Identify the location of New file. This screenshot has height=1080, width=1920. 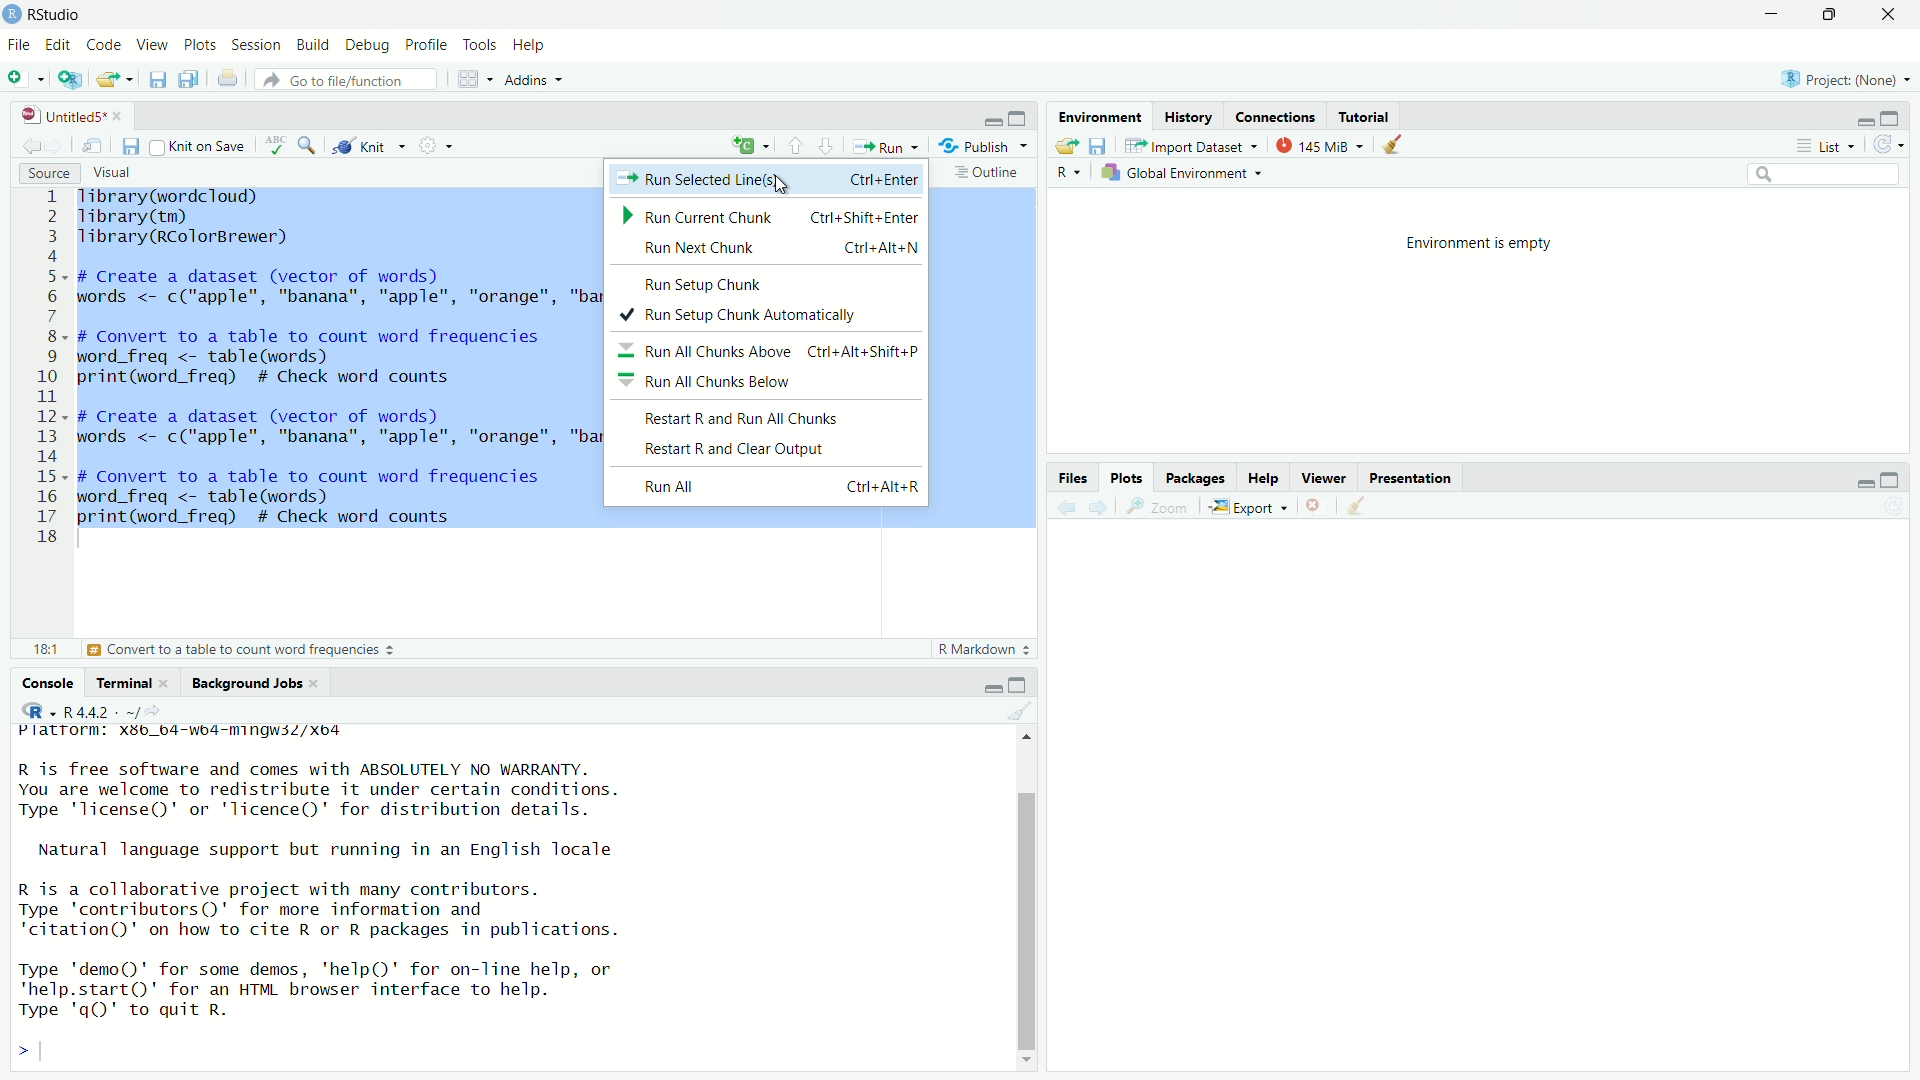
(26, 76).